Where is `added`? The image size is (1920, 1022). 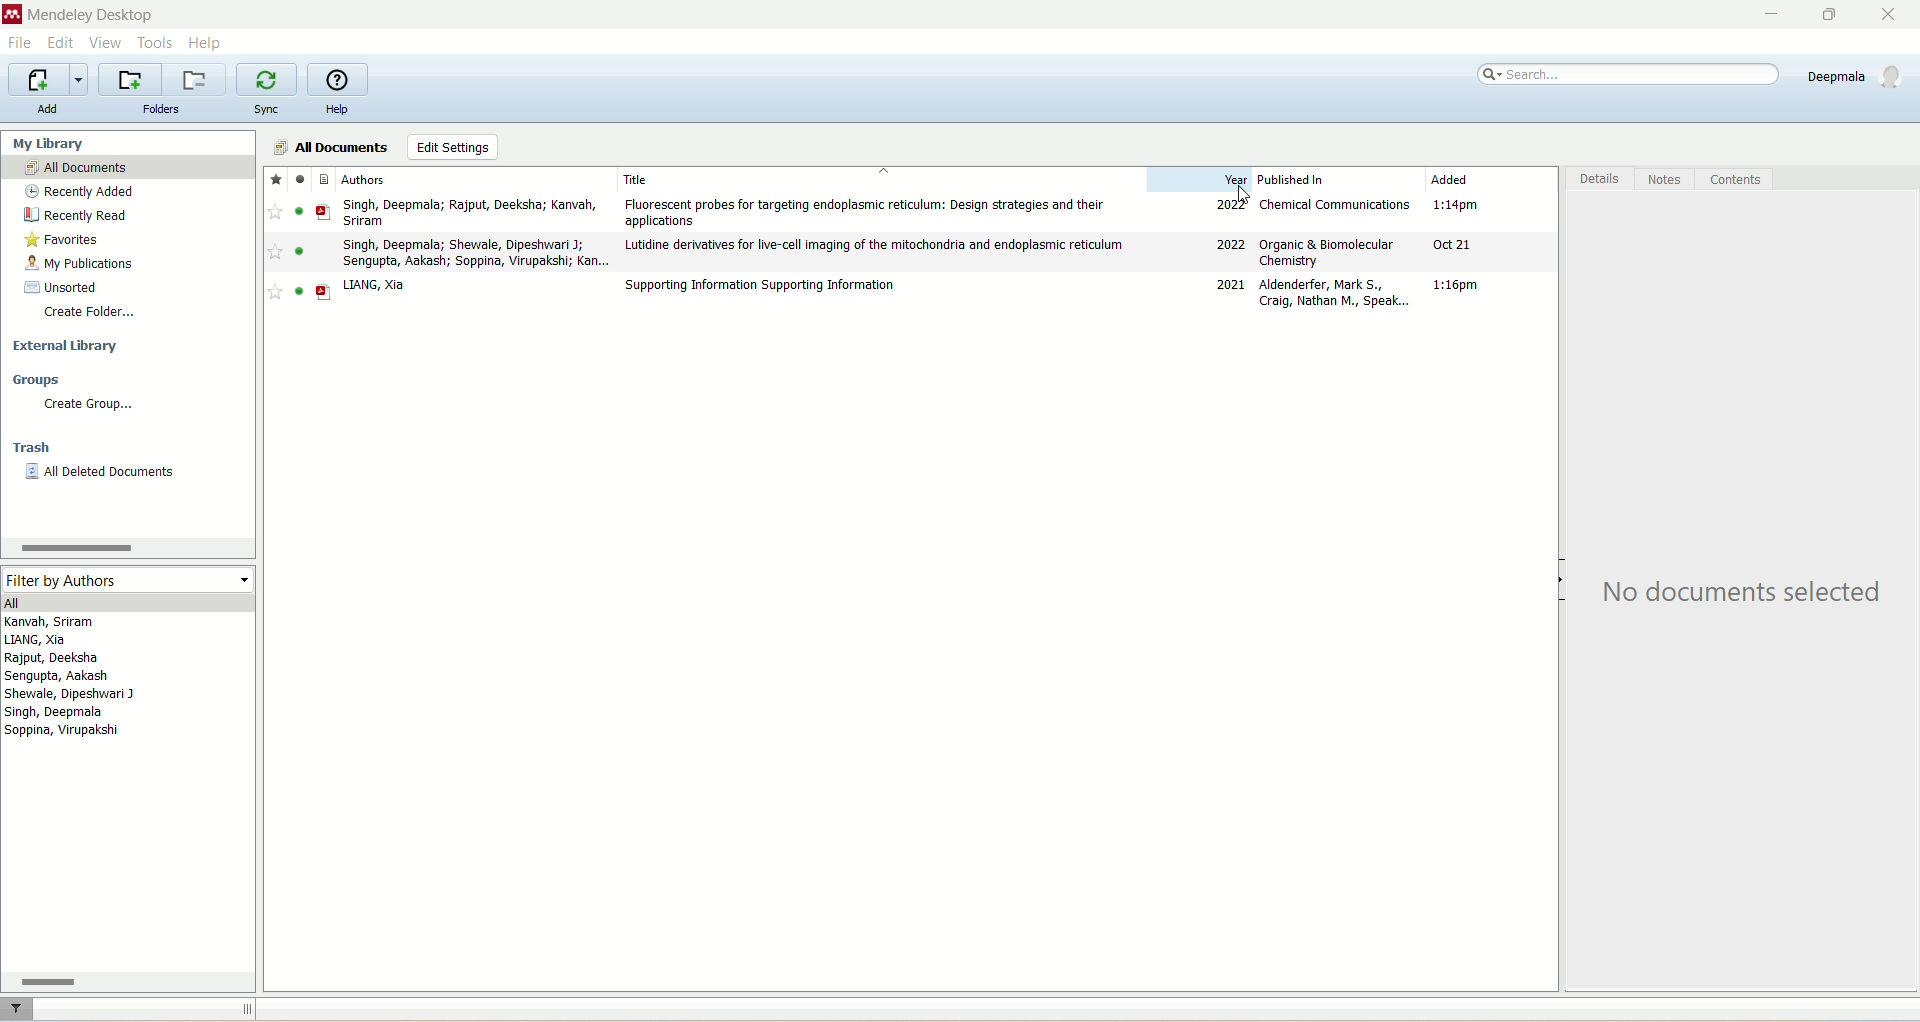
added is located at coordinates (1491, 182).